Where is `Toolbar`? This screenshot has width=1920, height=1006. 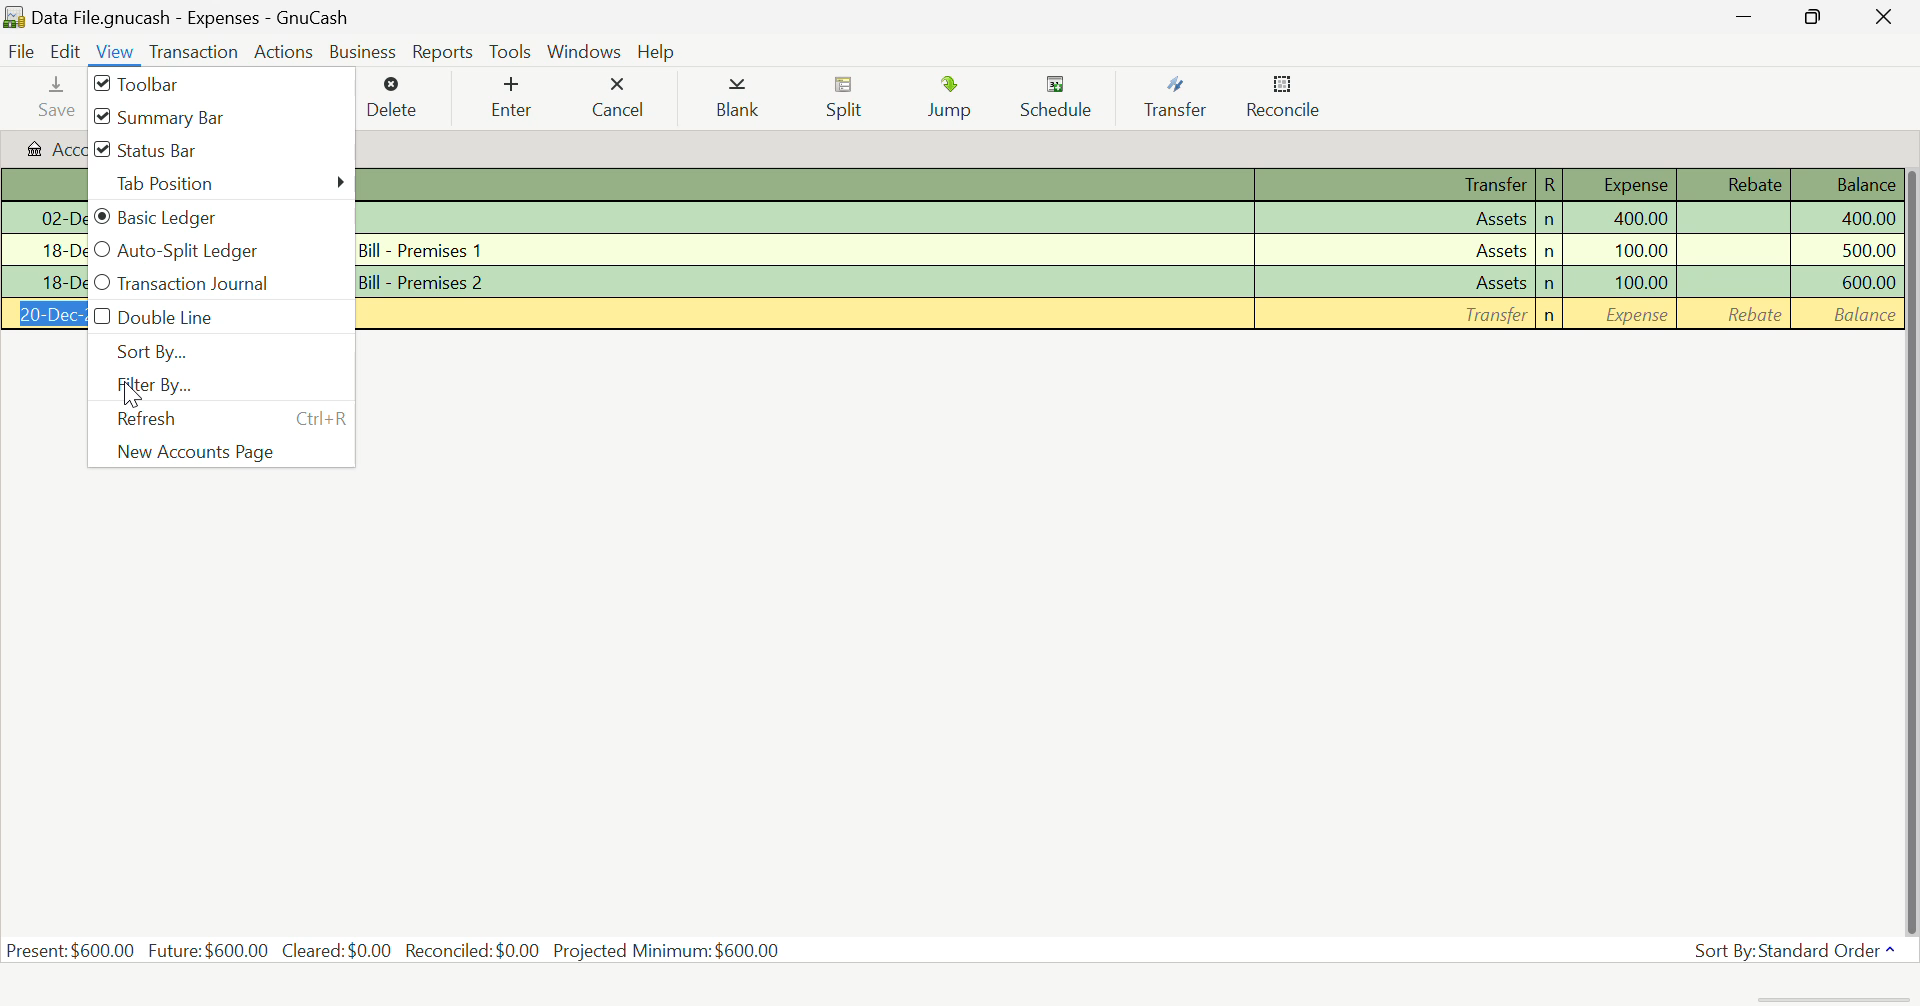
Toolbar is located at coordinates (220, 83).